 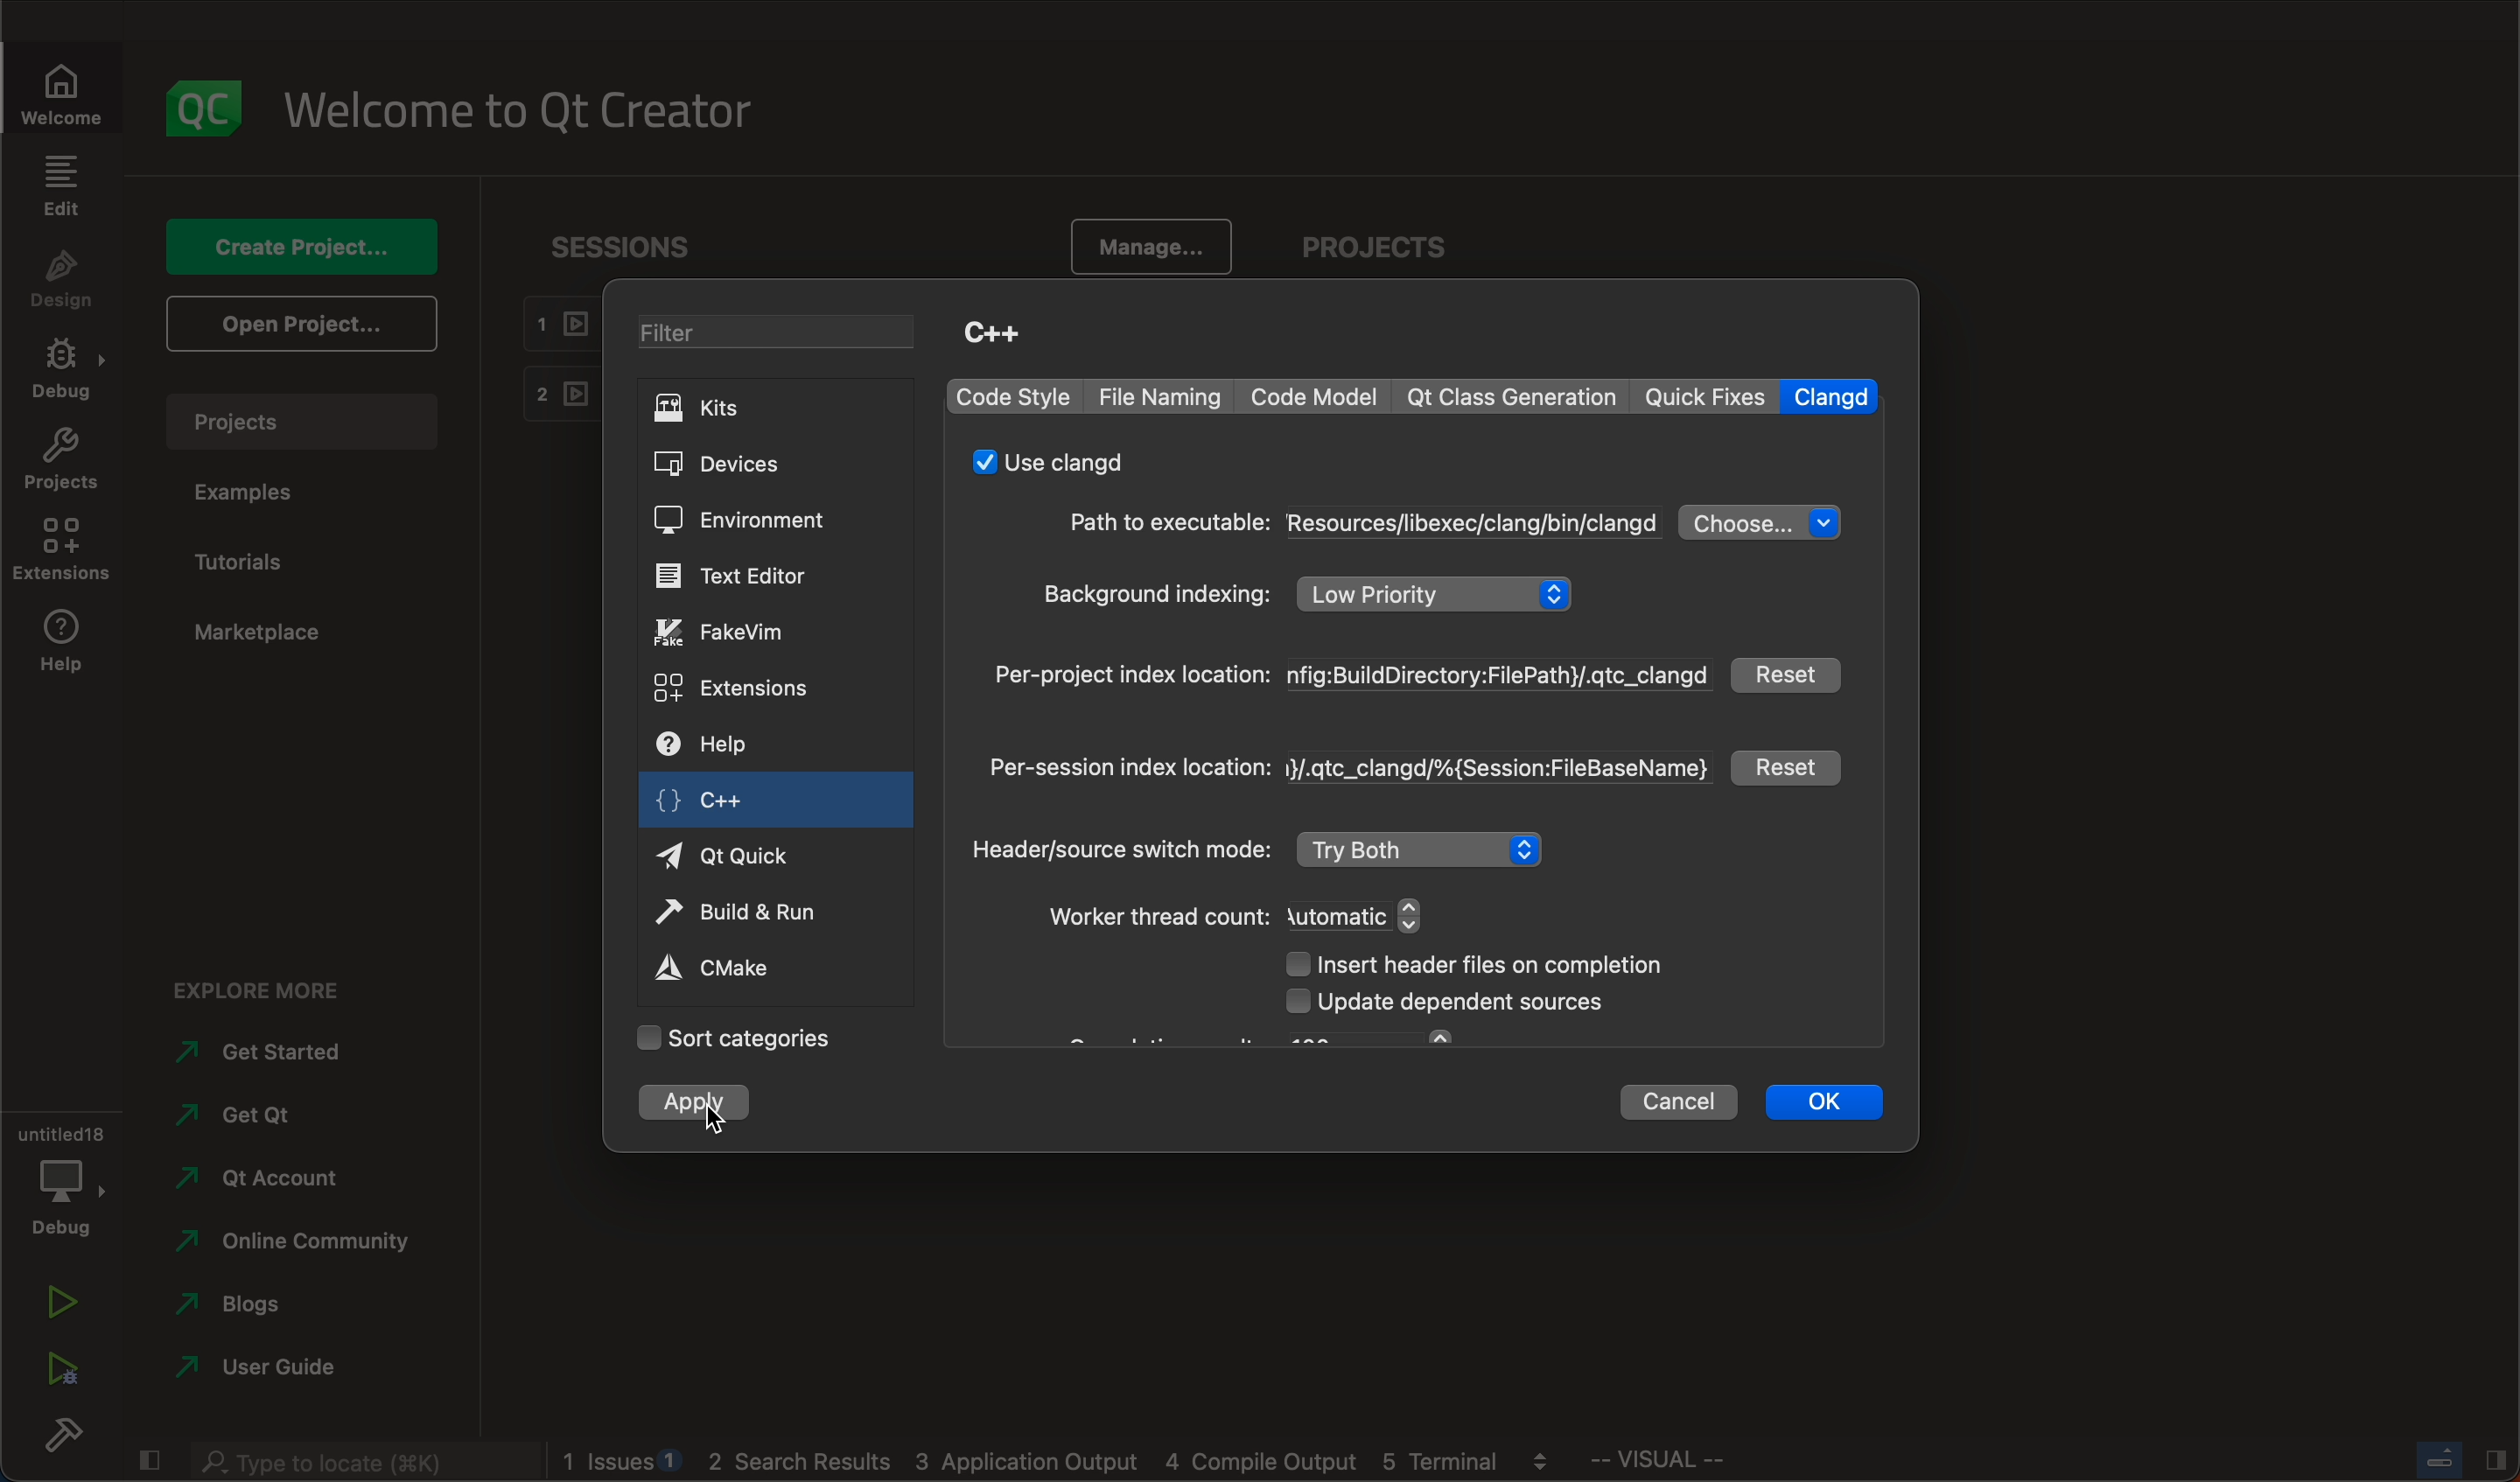 I want to click on background indexing, so click(x=1314, y=595).